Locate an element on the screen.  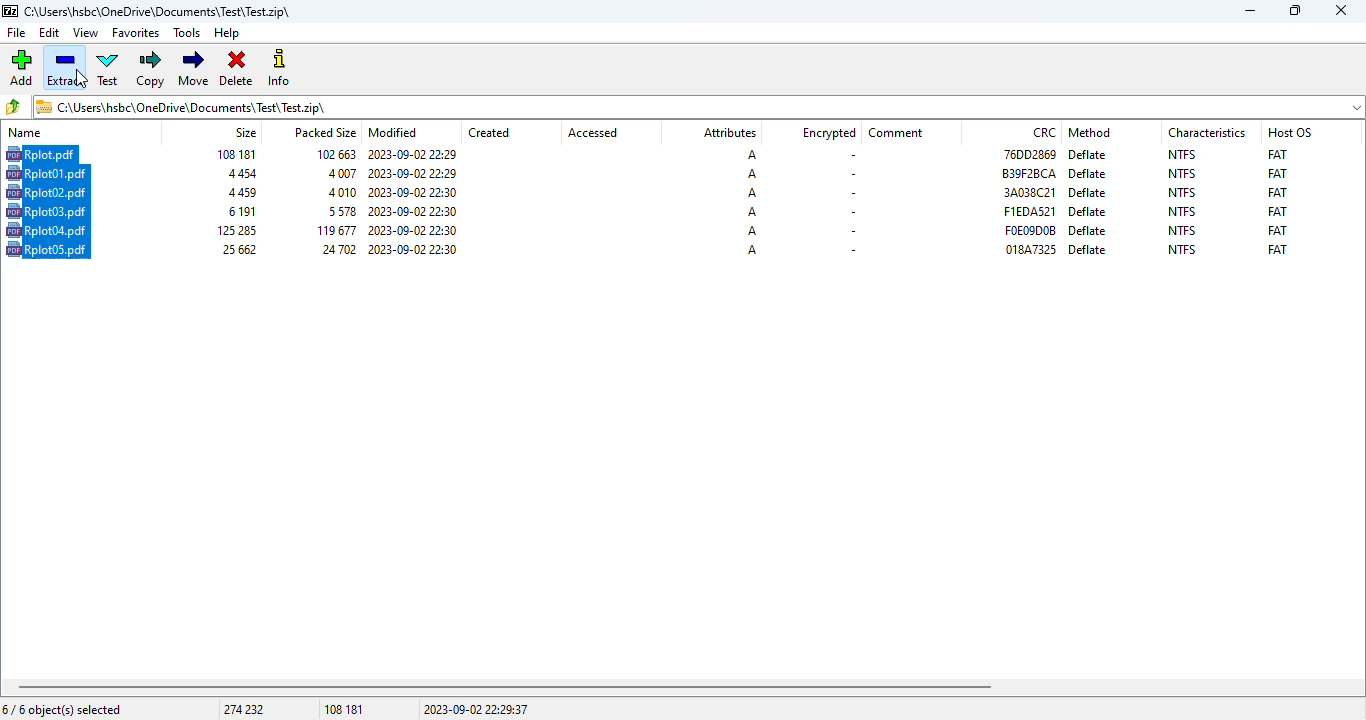
view is located at coordinates (86, 33).